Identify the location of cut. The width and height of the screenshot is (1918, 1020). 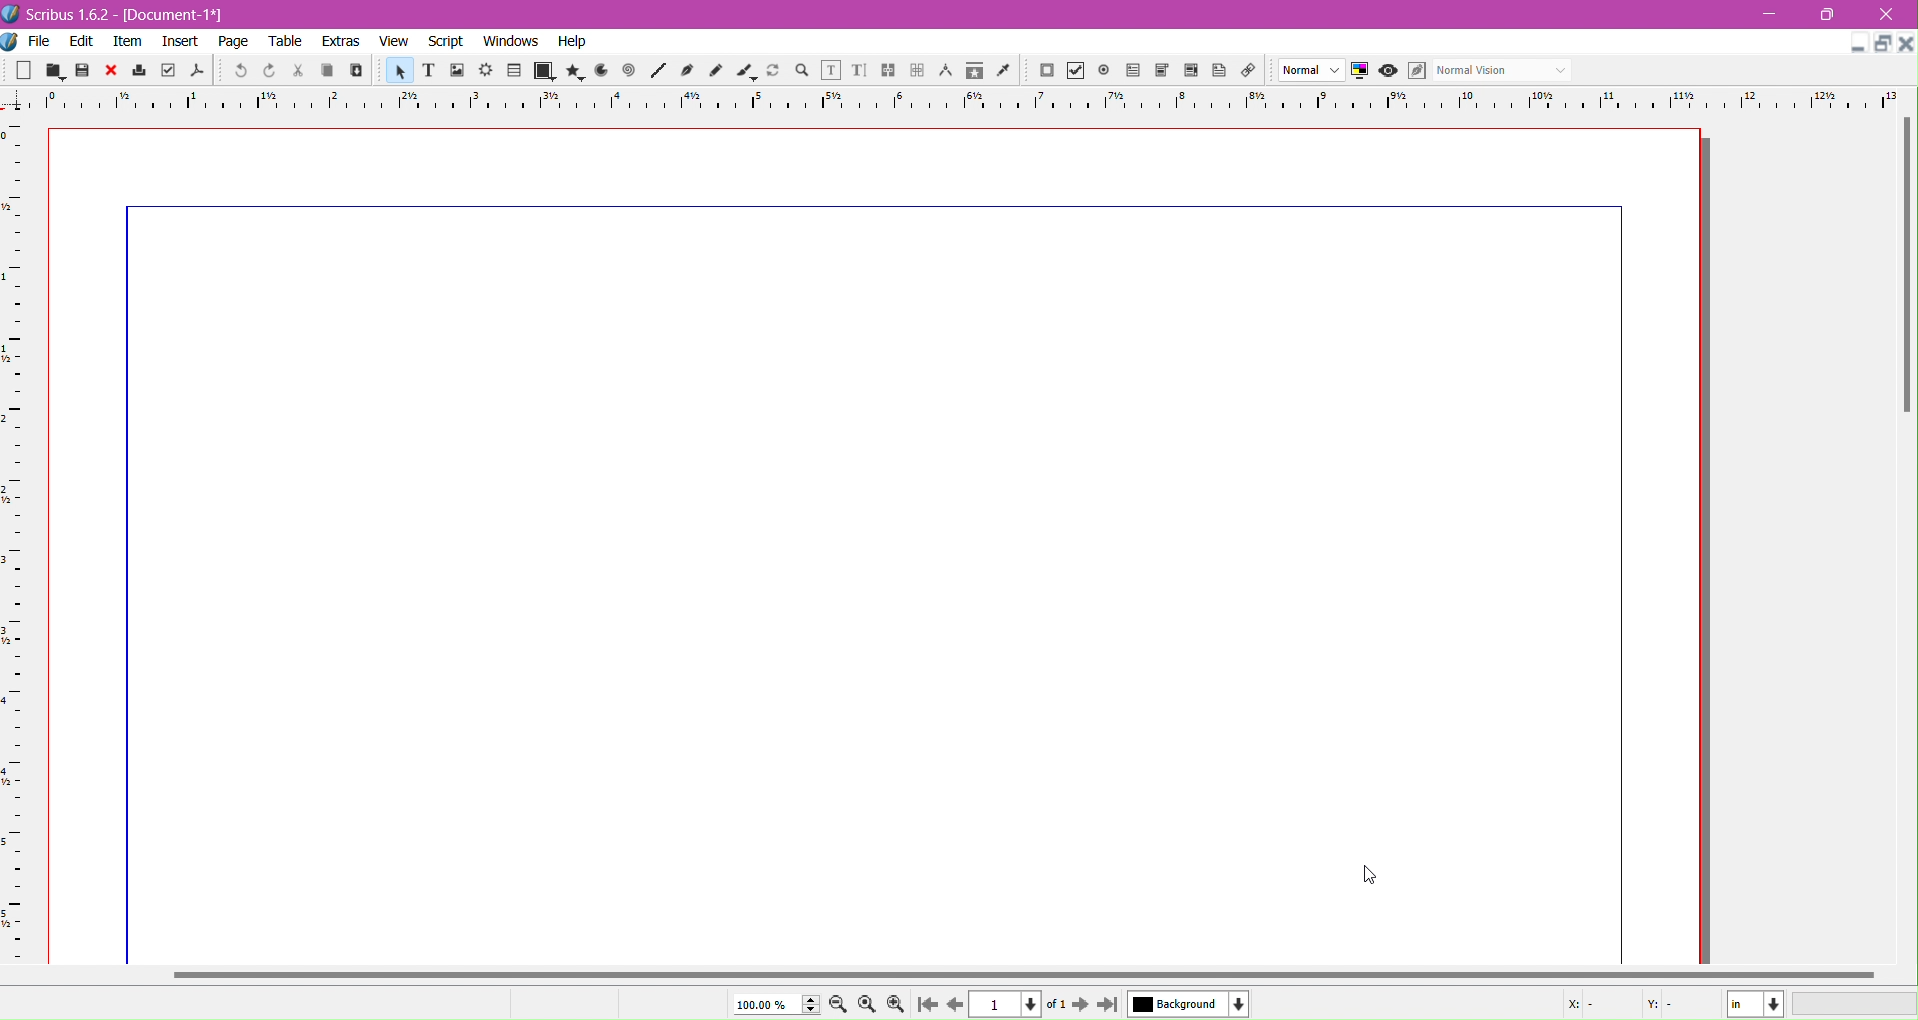
(296, 72).